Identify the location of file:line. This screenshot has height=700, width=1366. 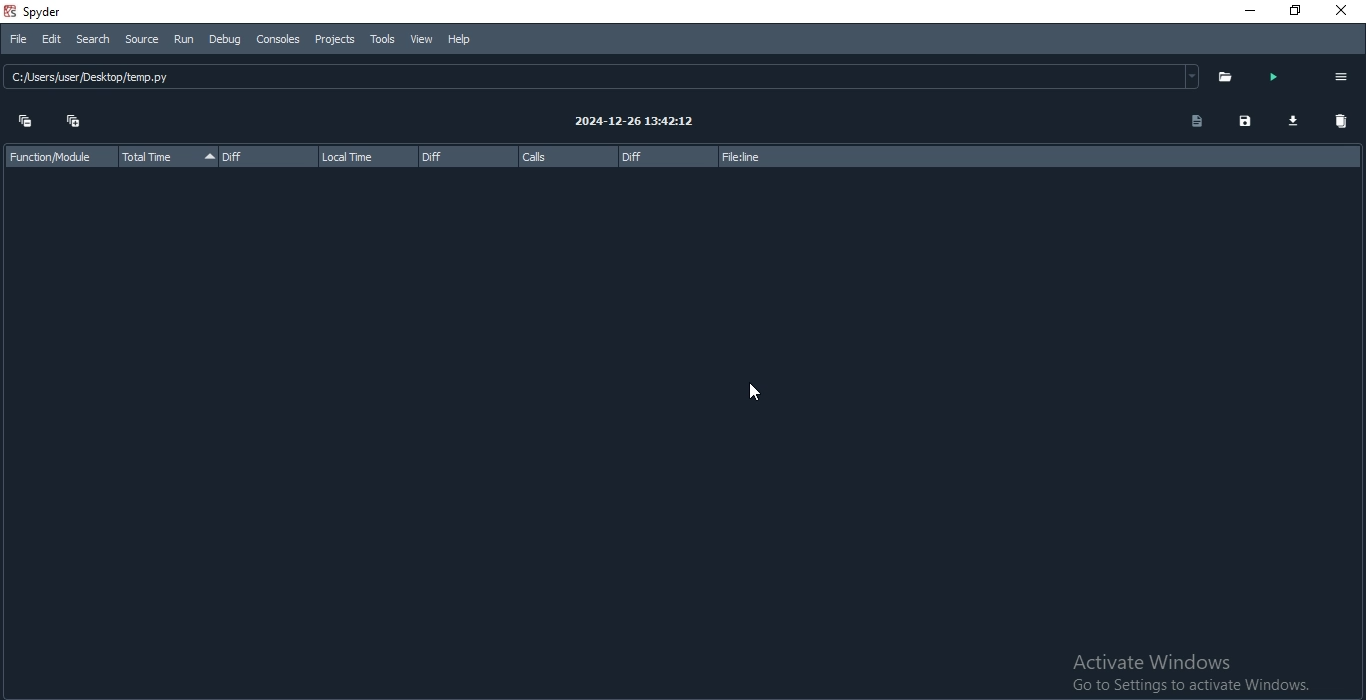
(766, 158).